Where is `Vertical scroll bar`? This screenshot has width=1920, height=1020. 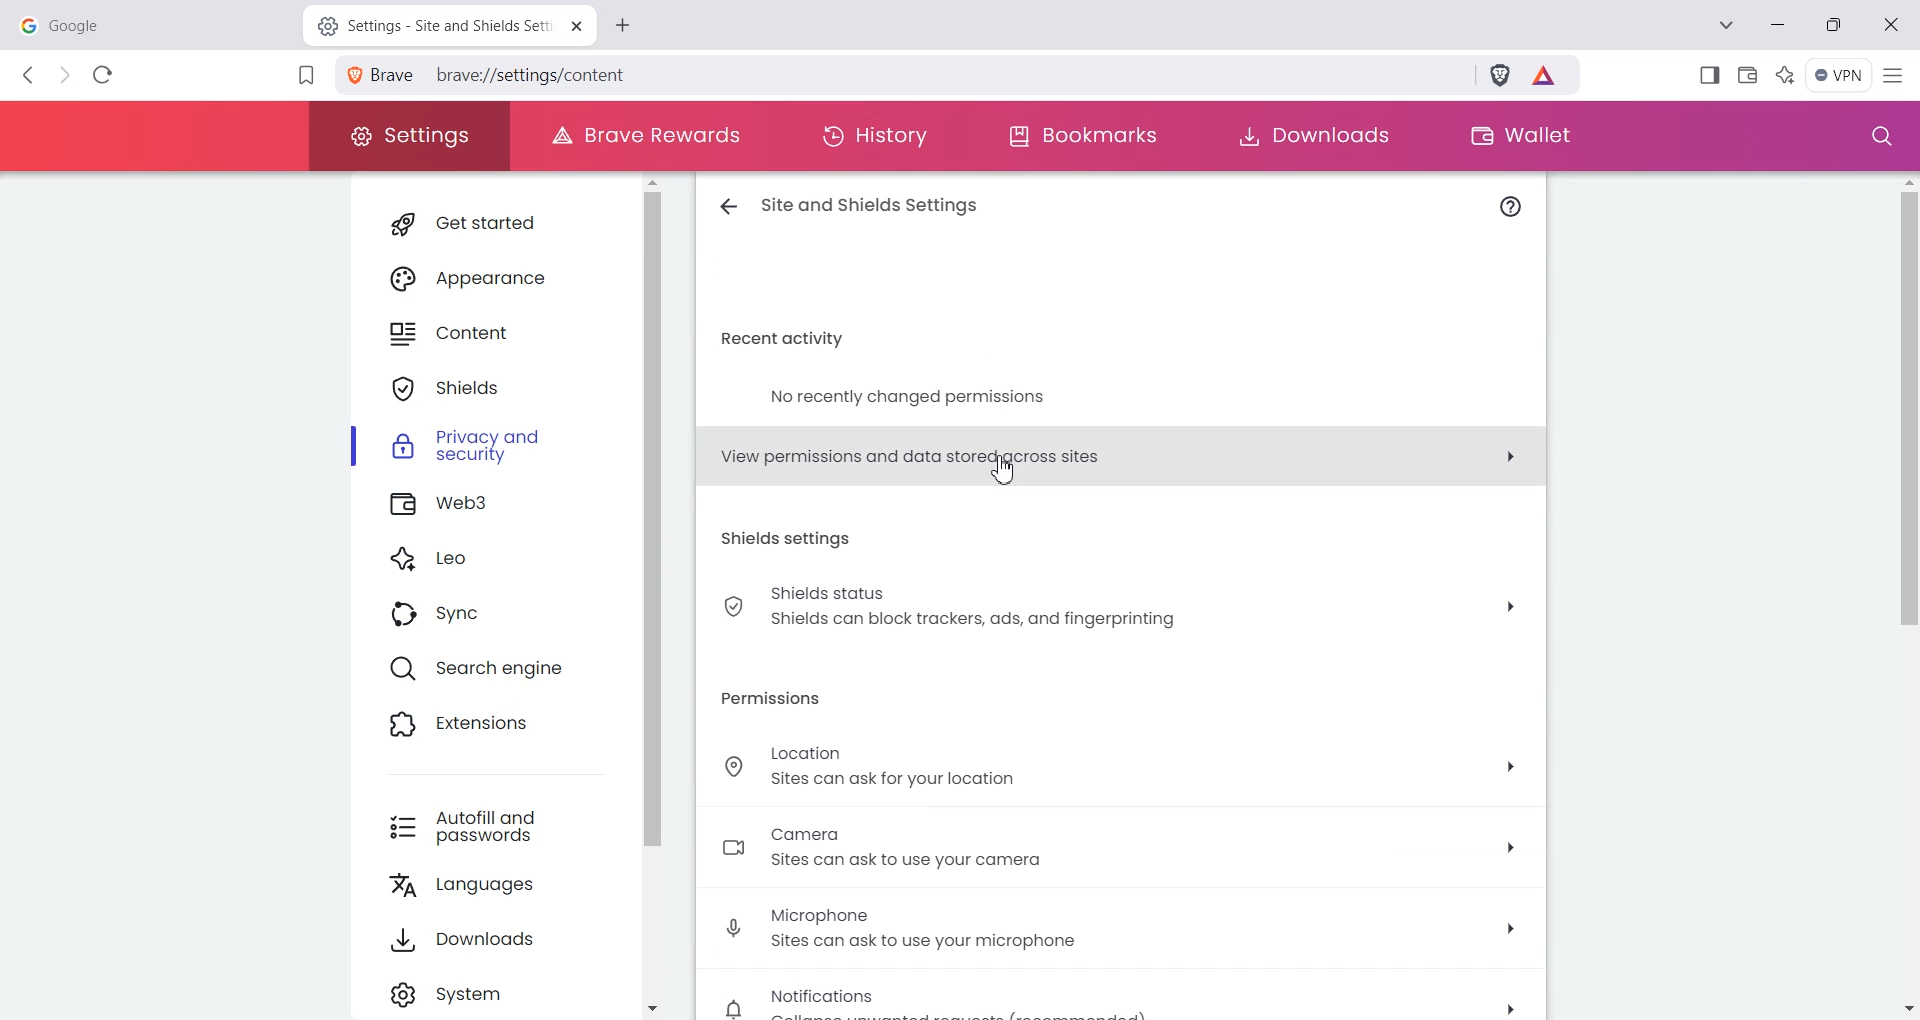 Vertical scroll bar is located at coordinates (1908, 597).